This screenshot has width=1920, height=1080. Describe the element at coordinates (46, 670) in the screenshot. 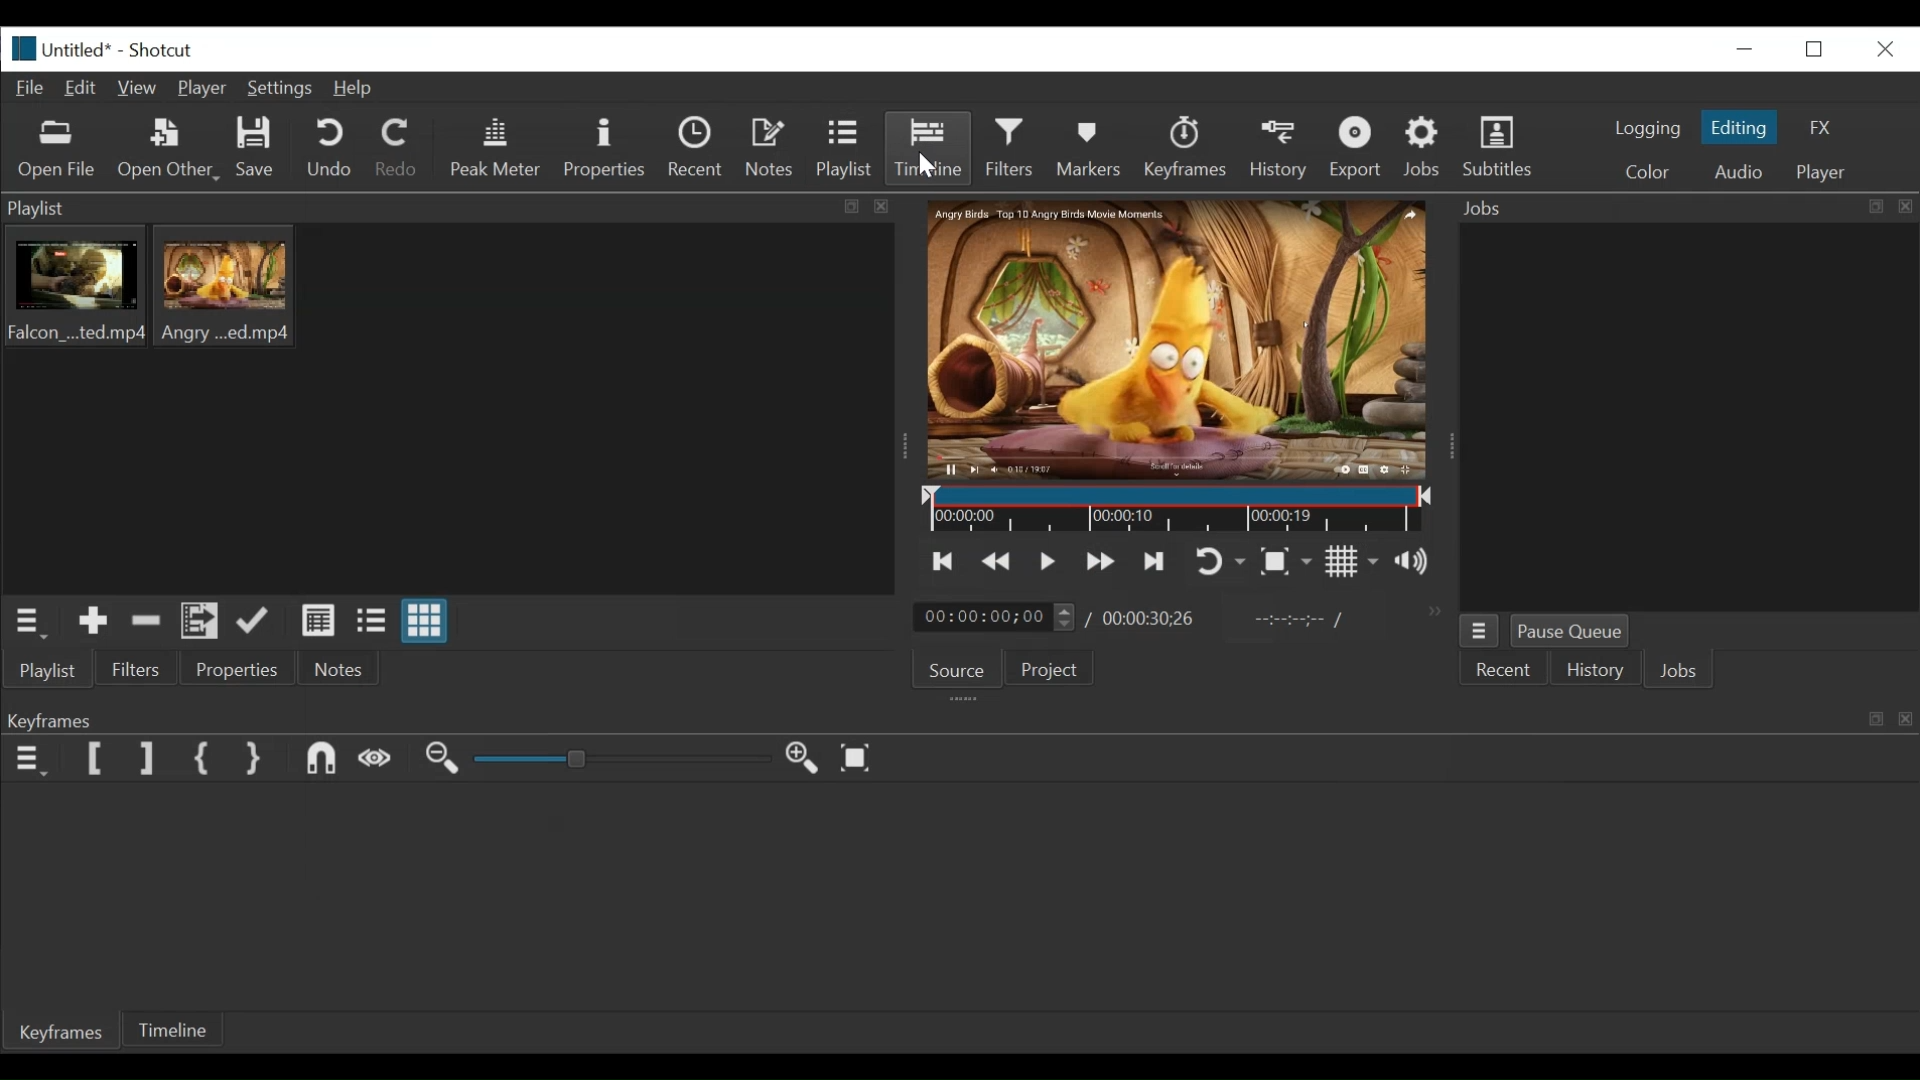

I see `playlist` at that location.